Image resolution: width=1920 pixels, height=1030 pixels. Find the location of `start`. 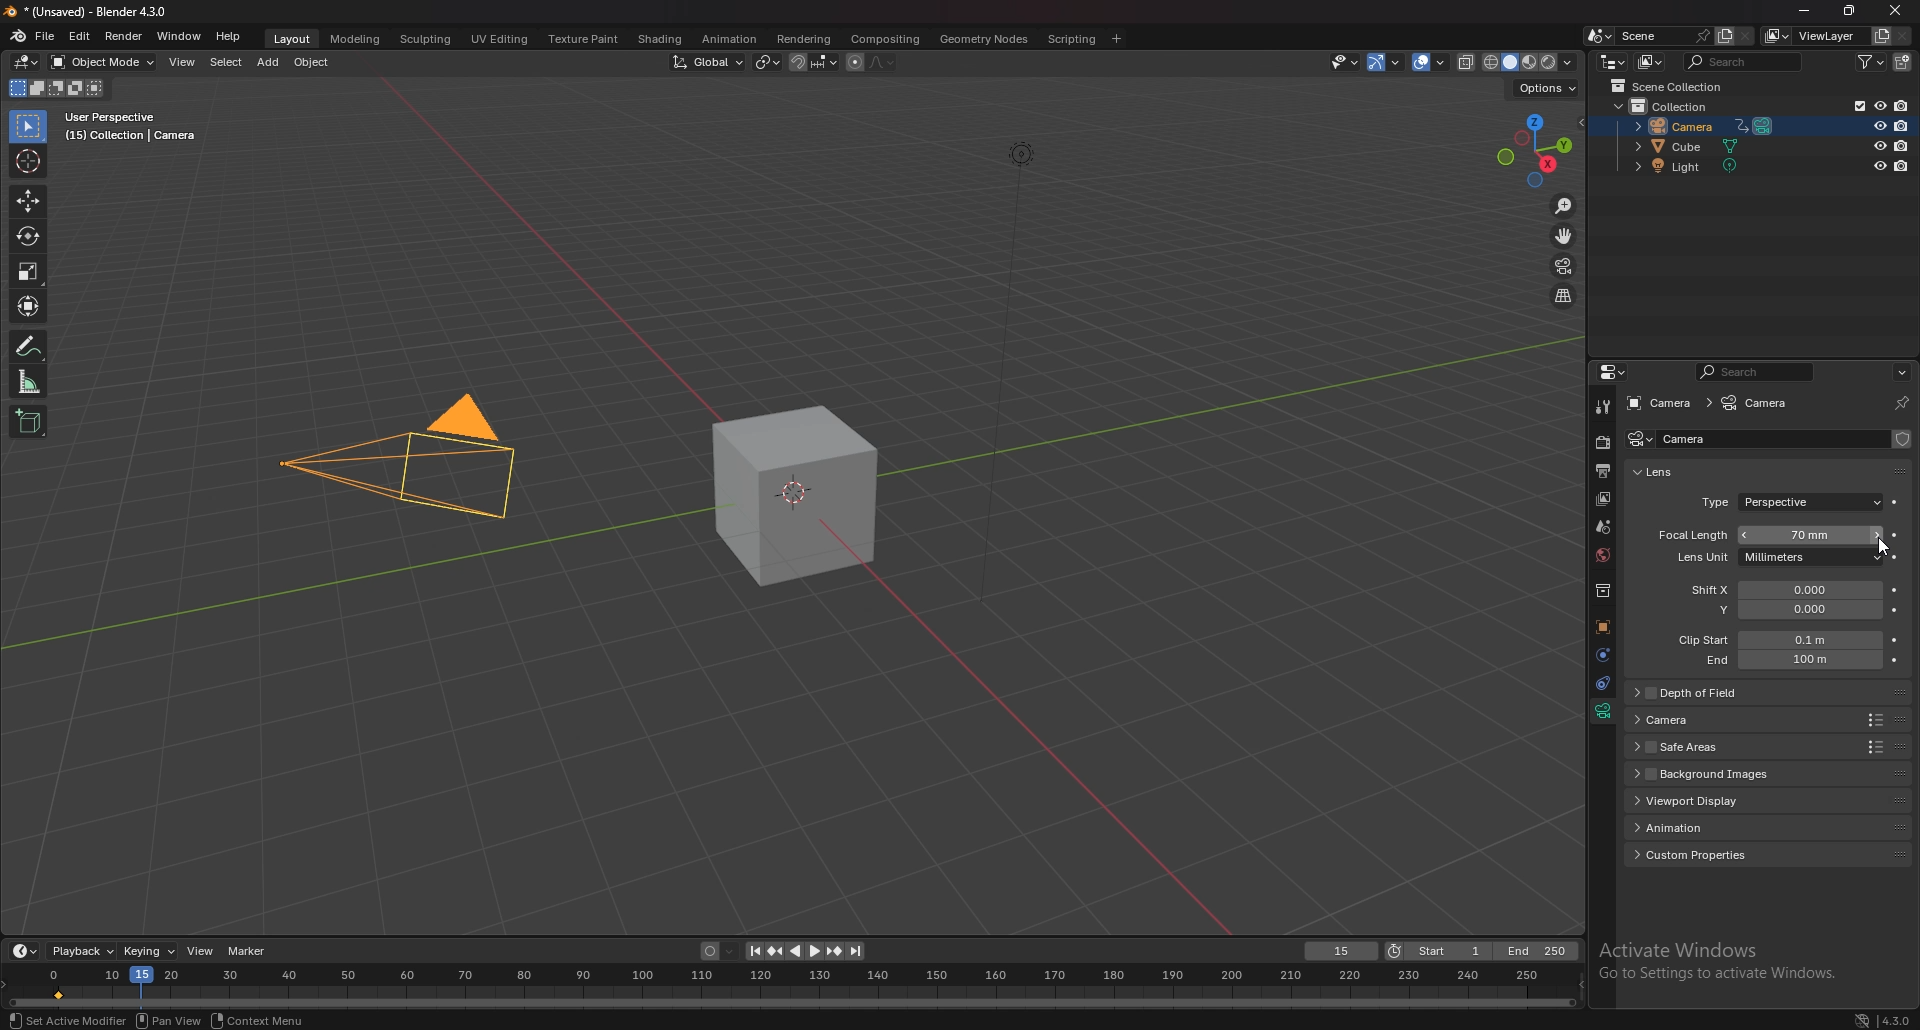

start is located at coordinates (1437, 952).